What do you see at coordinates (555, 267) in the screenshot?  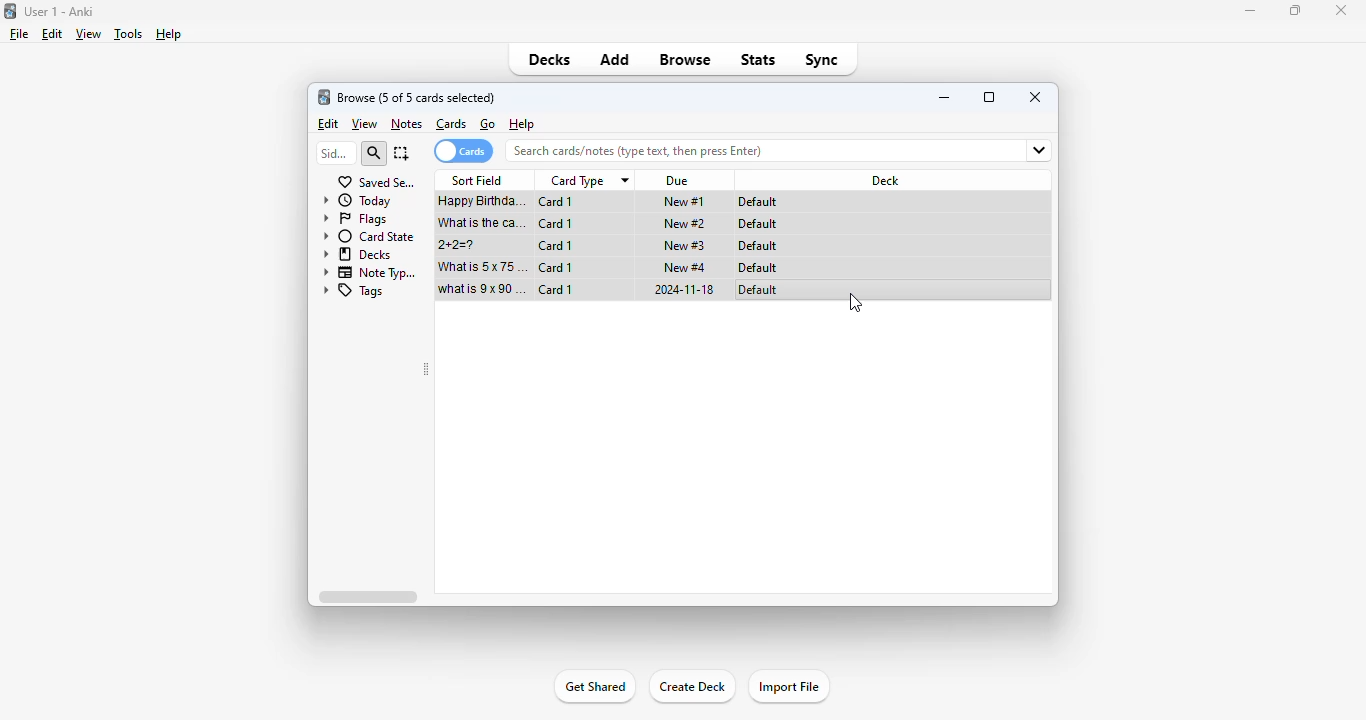 I see `card 1` at bounding box center [555, 267].